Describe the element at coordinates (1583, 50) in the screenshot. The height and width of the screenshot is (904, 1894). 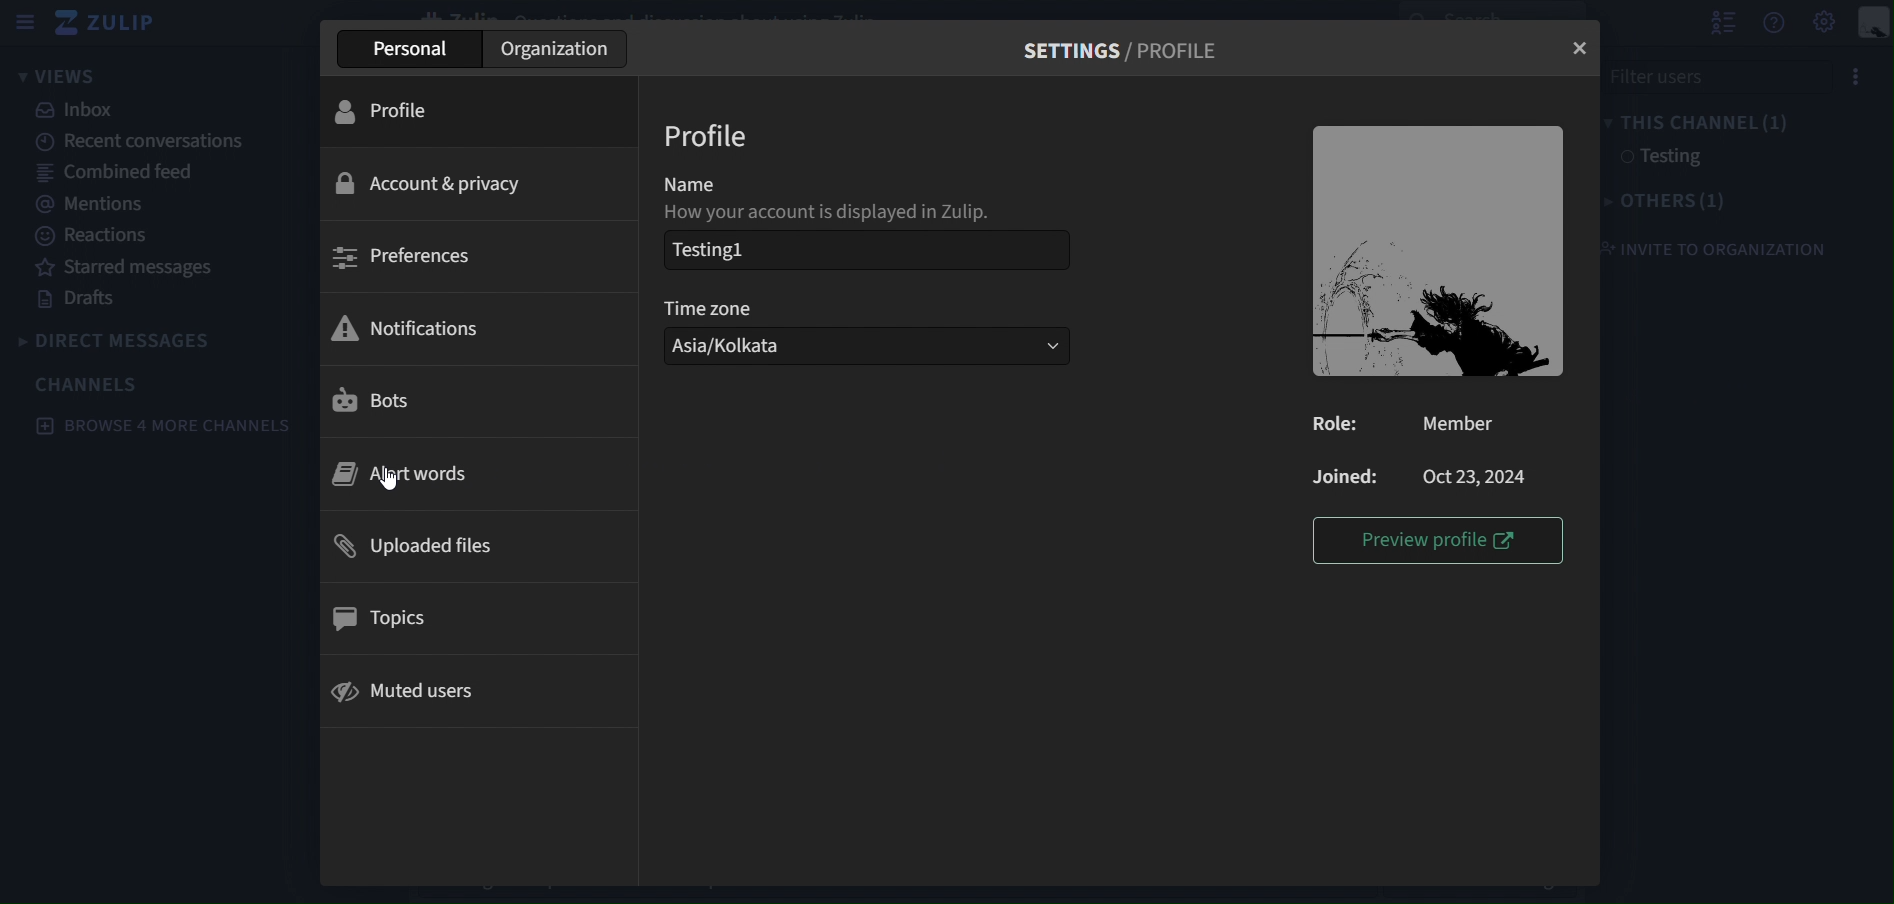
I see `close` at that location.